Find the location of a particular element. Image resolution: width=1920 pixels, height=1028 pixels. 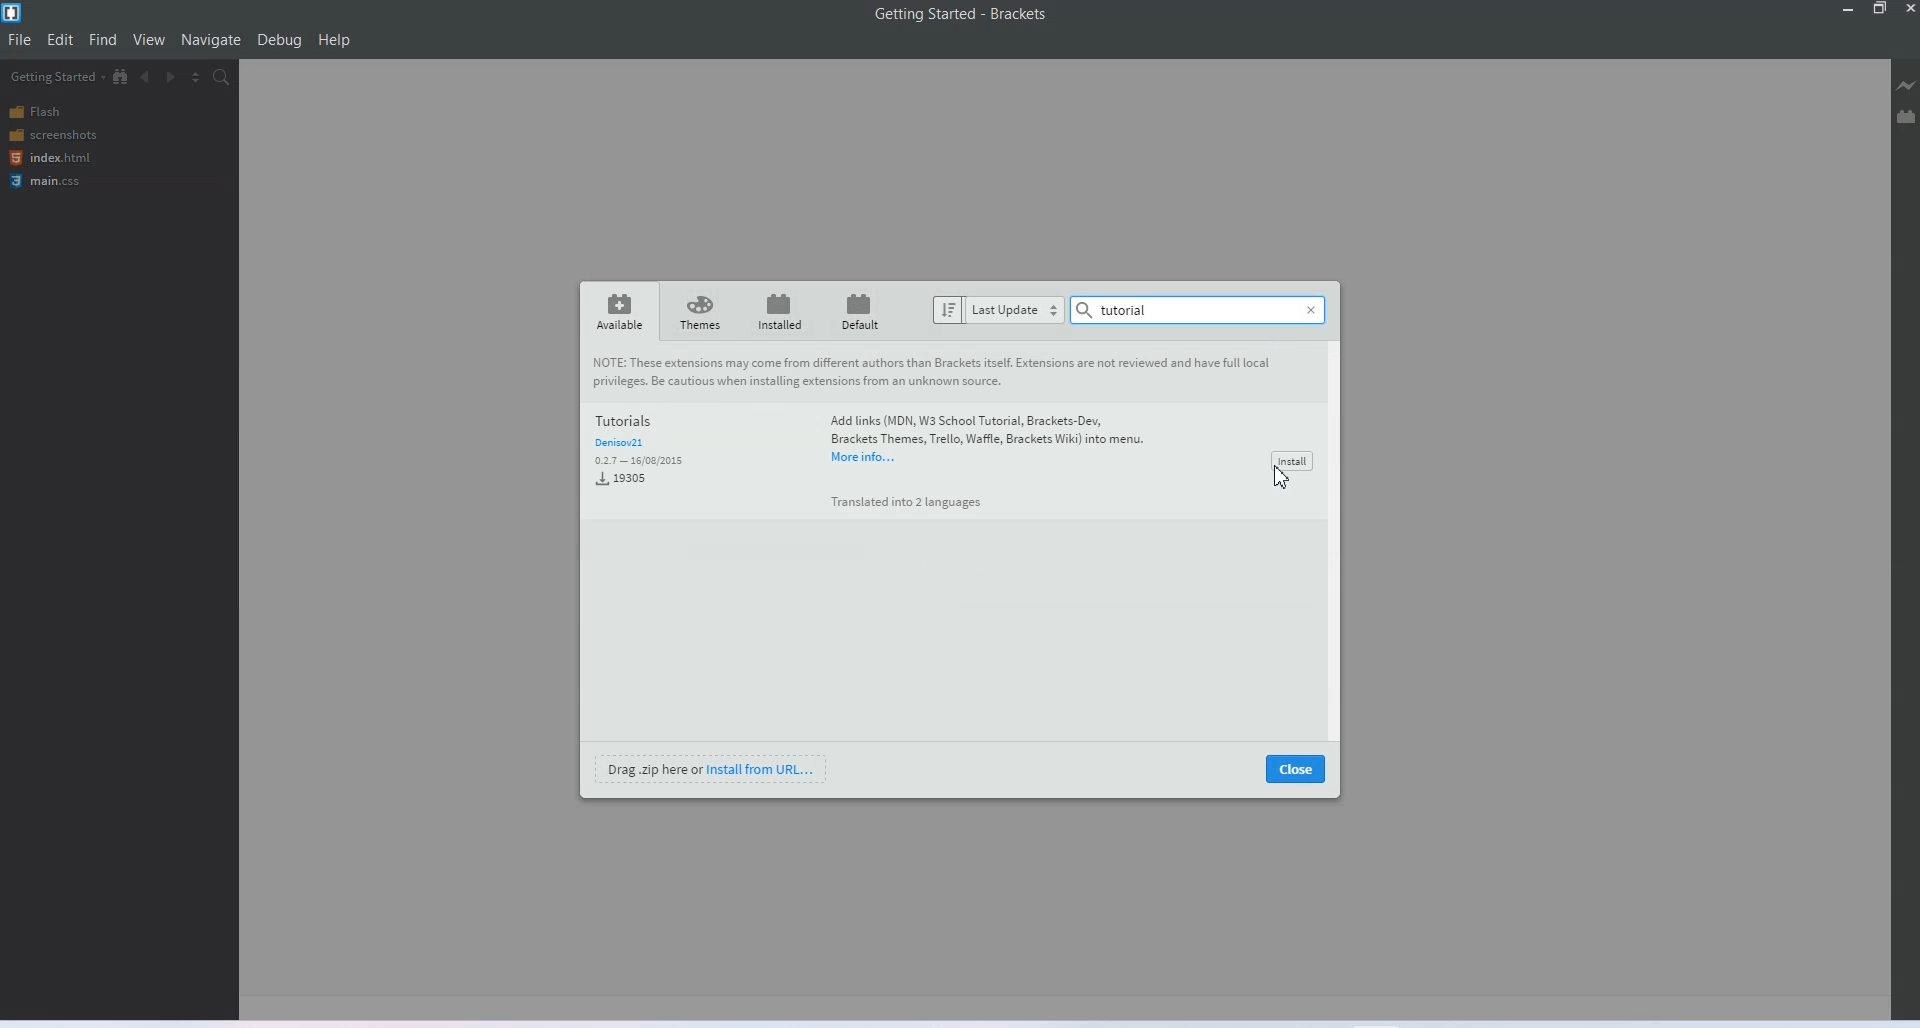

Screenshots is located at coordinates (54, 135).